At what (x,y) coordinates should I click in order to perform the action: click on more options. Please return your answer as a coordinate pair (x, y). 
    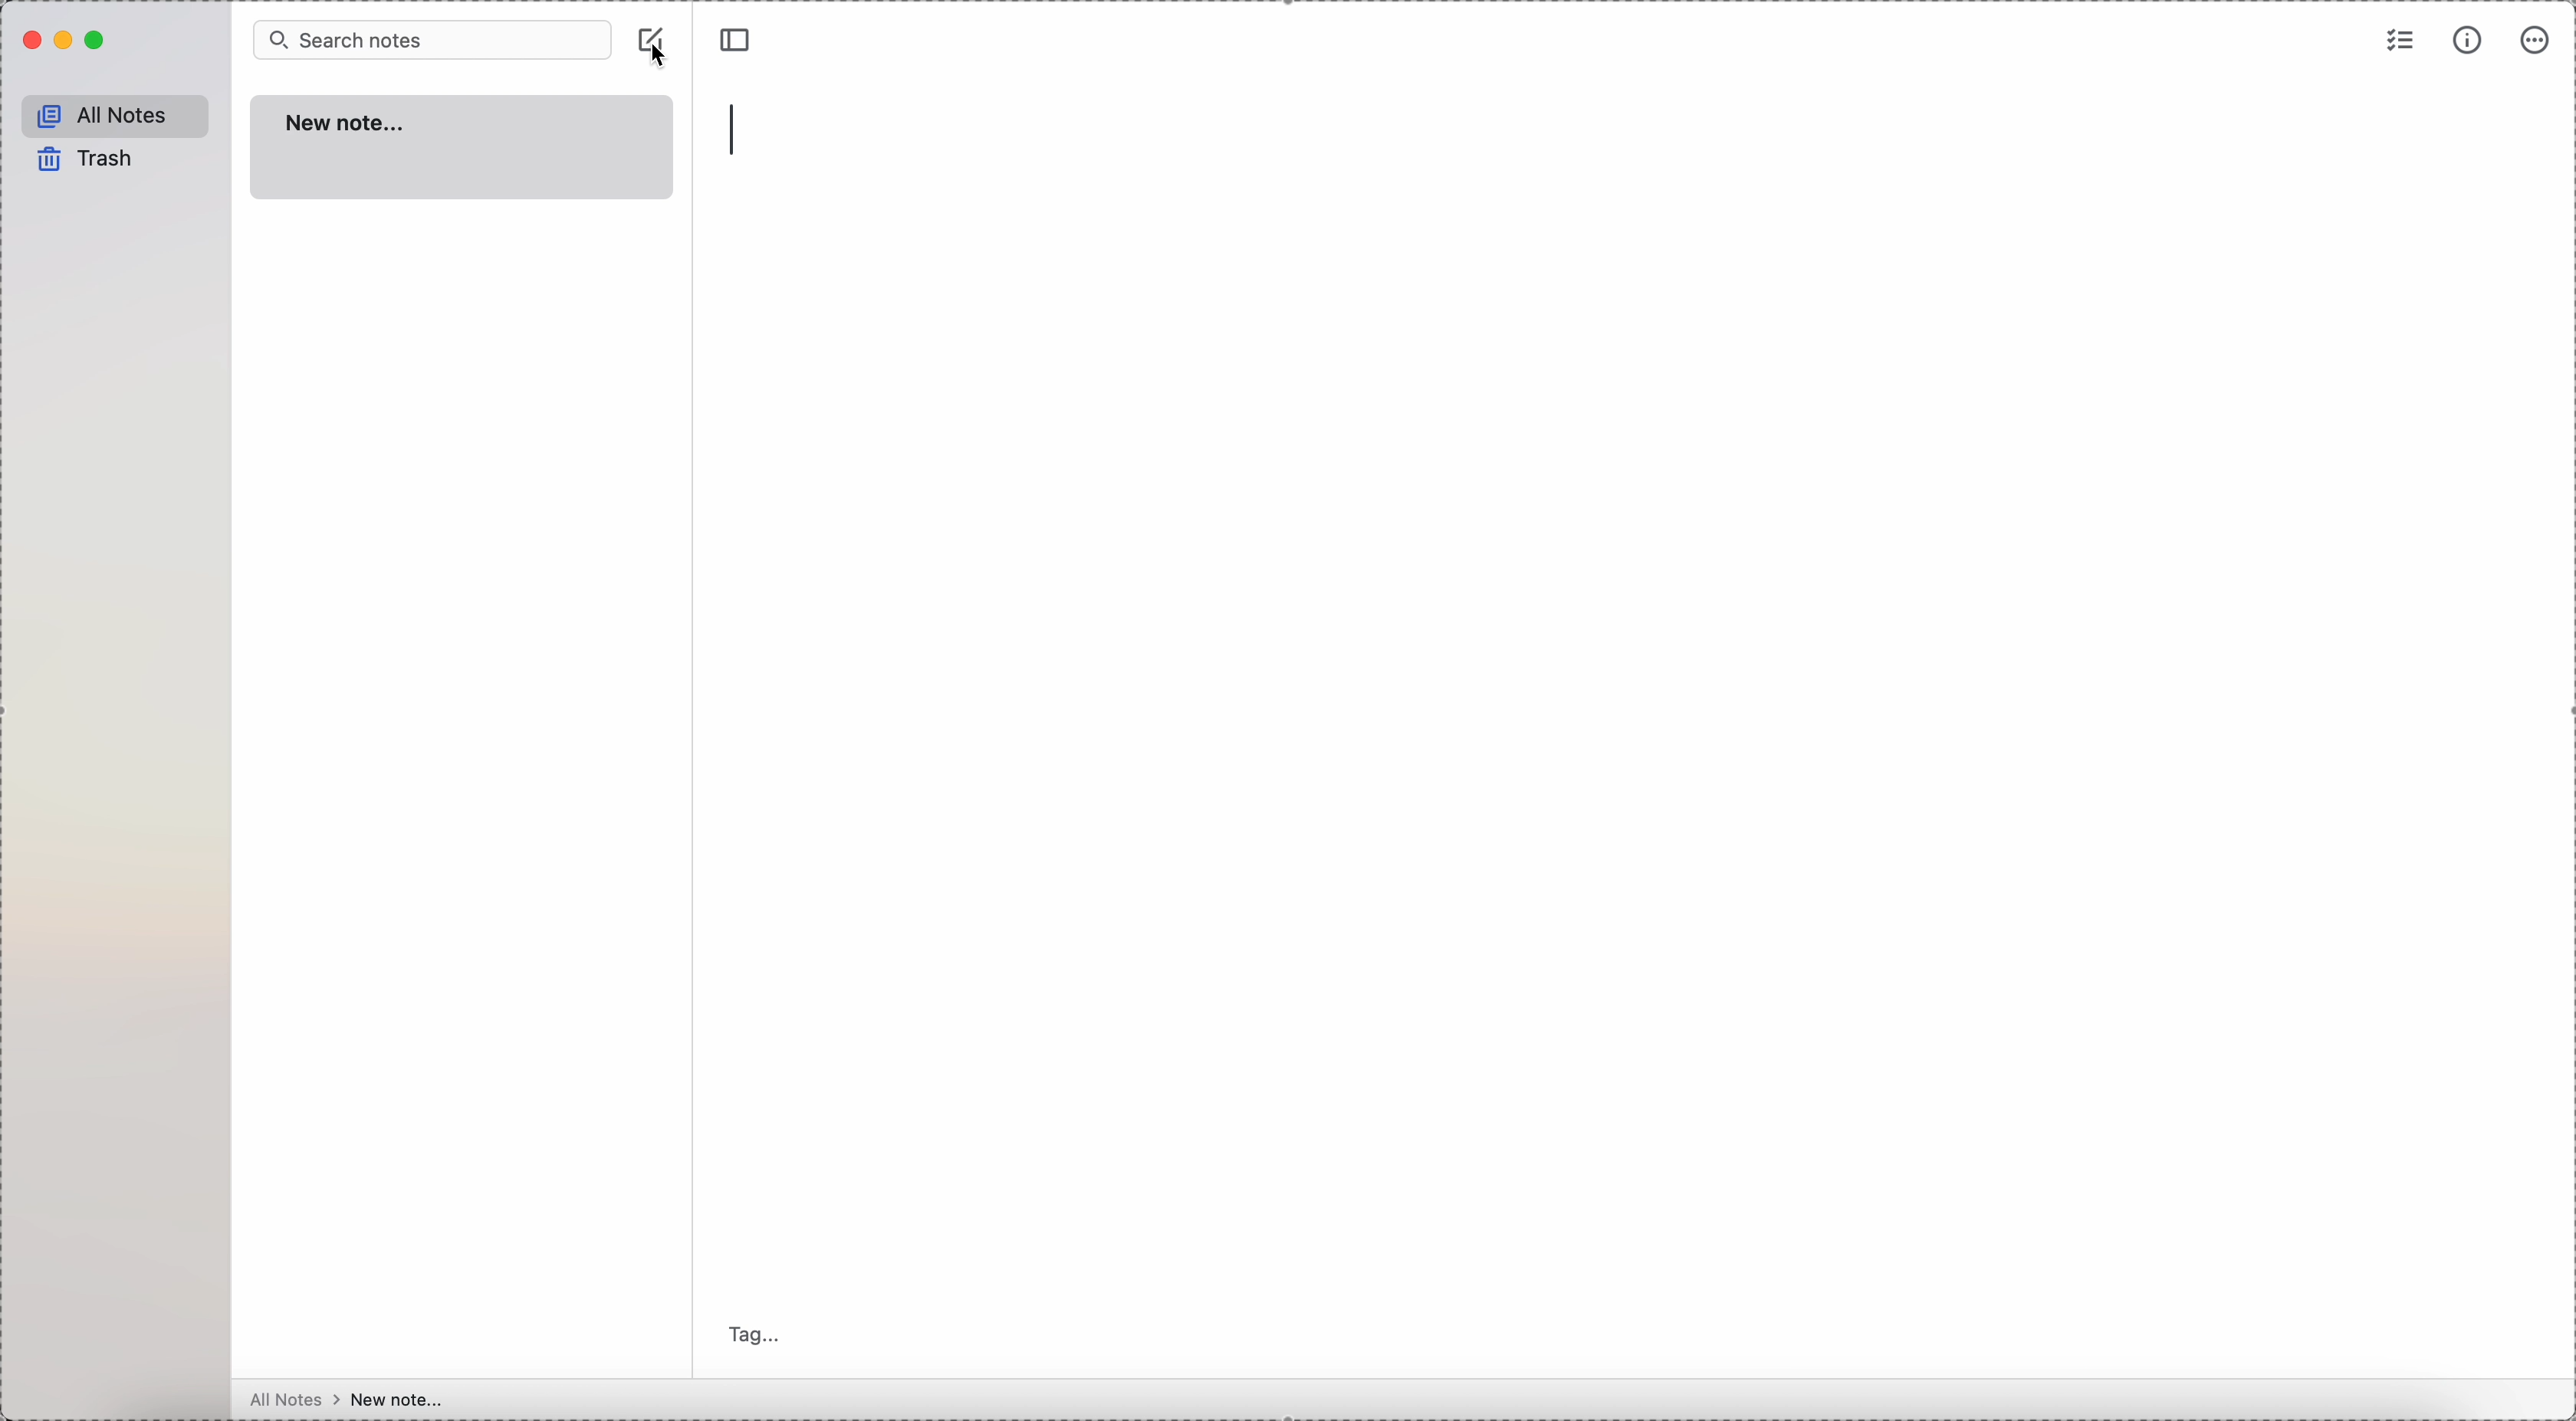
    Looking at the image, I should click on (2538, 41).